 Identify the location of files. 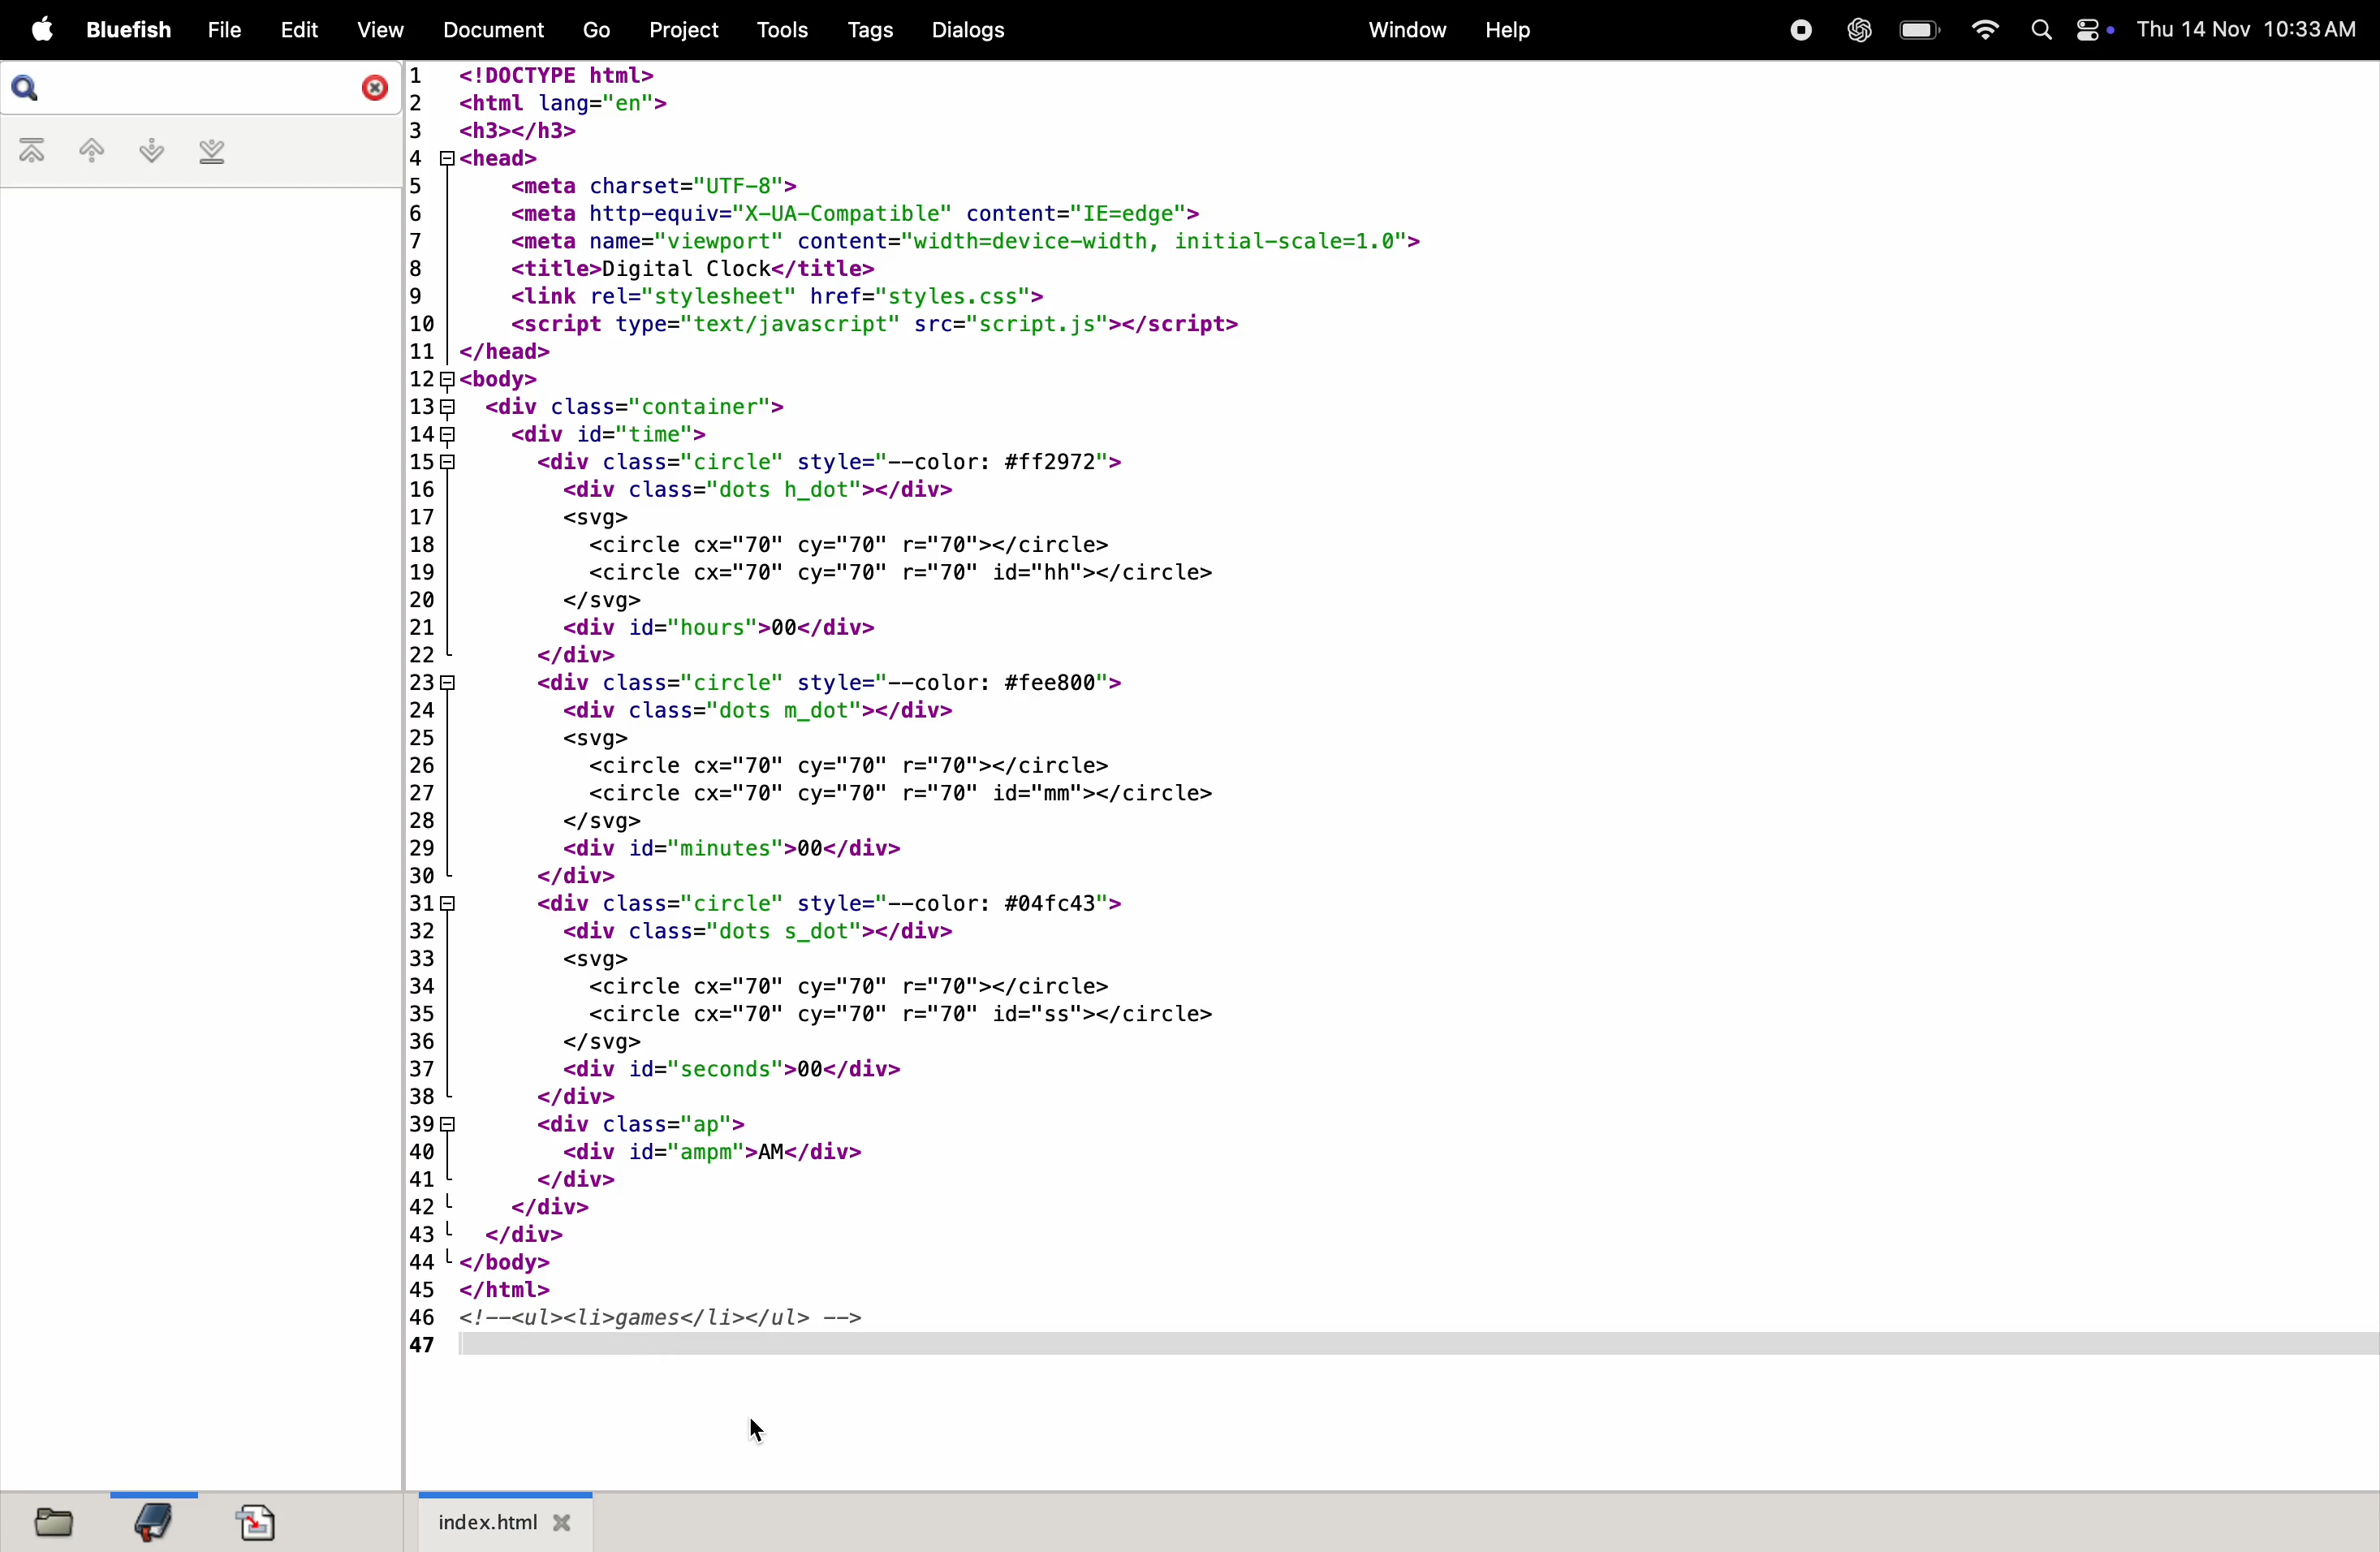
(60, 1521).